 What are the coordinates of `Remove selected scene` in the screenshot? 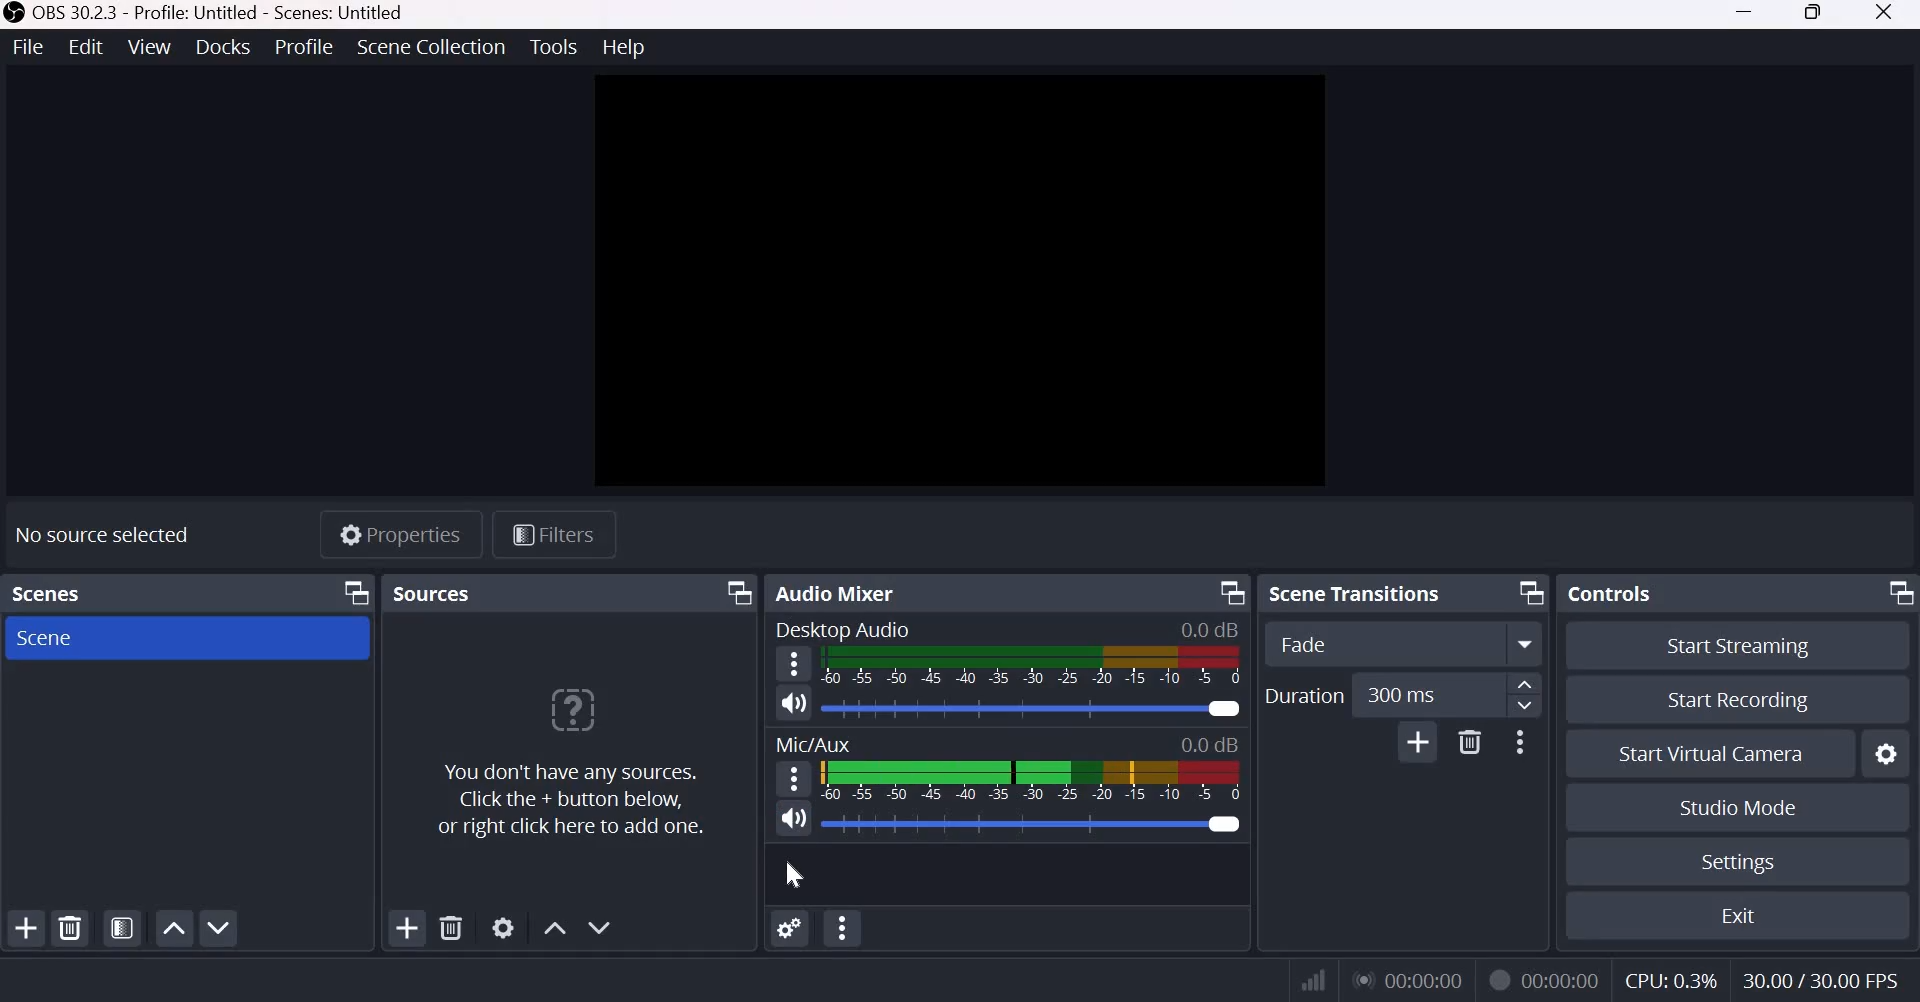 It's located at (69, 926).